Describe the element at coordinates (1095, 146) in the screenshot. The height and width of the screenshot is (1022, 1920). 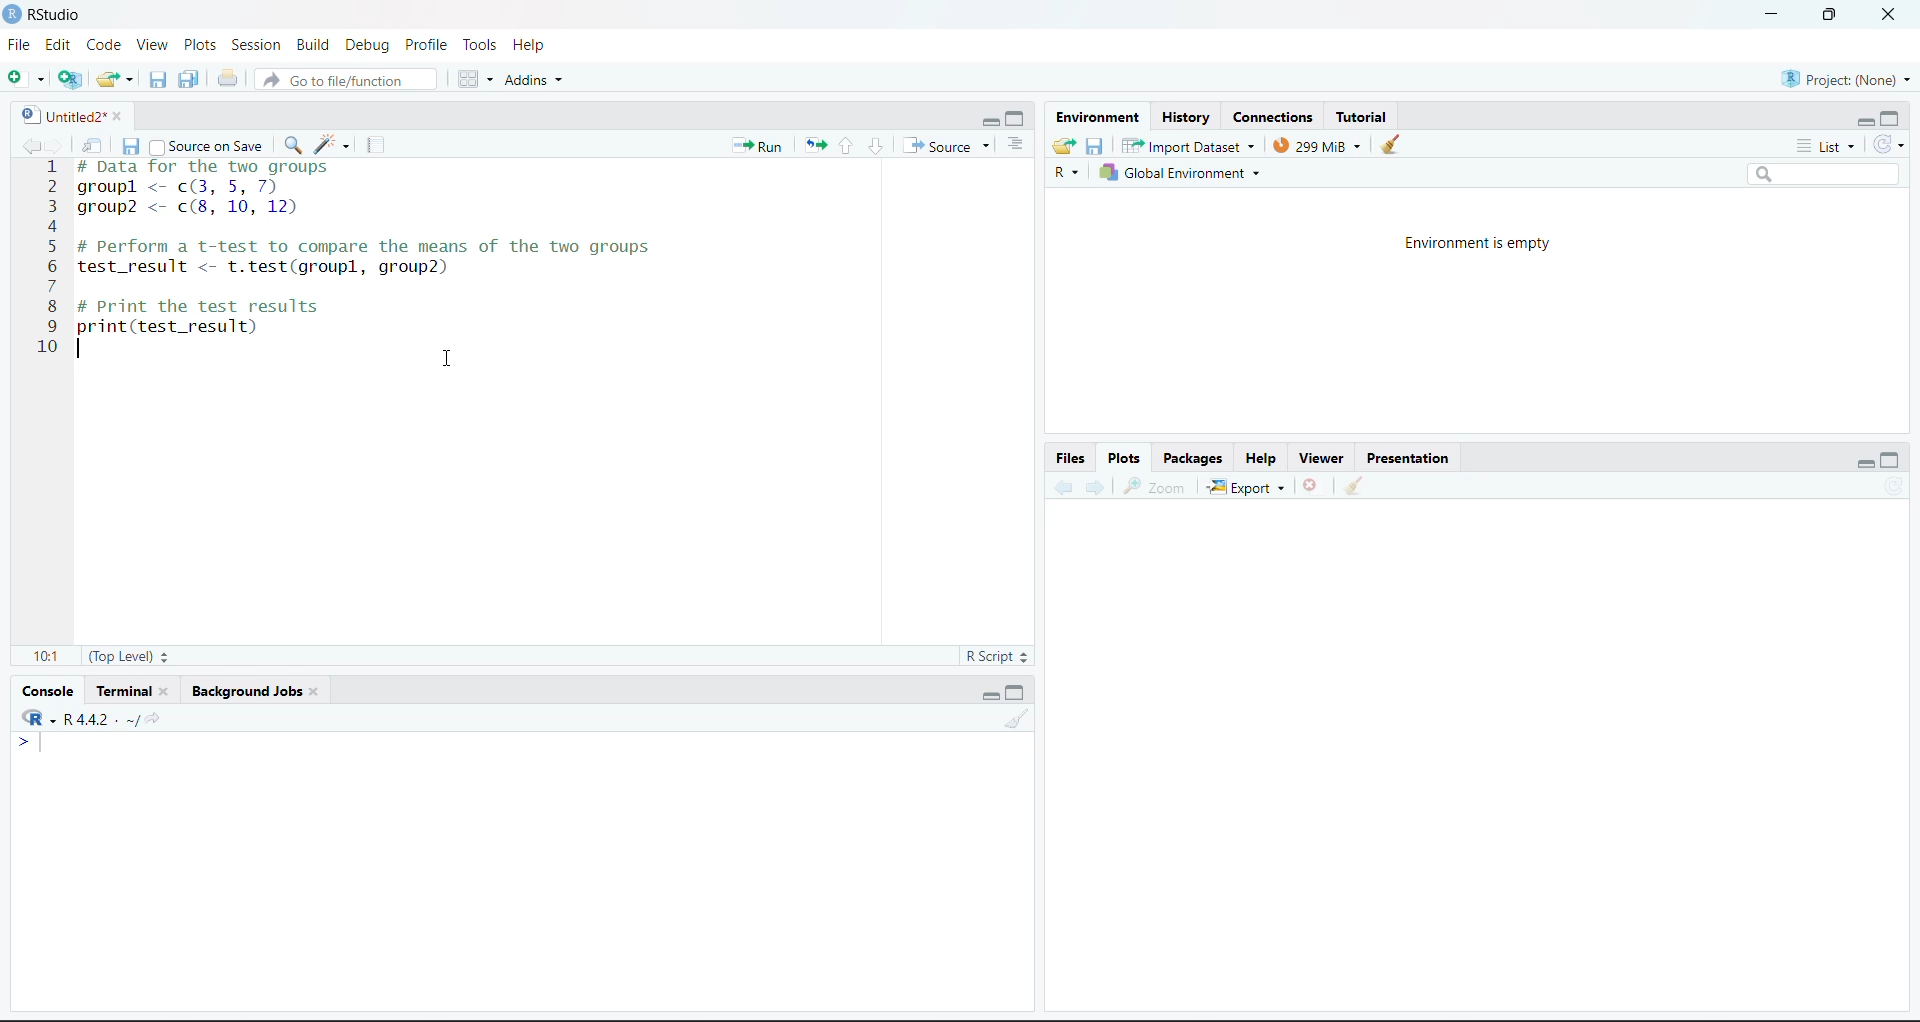
I see `save workspace as` at that location.